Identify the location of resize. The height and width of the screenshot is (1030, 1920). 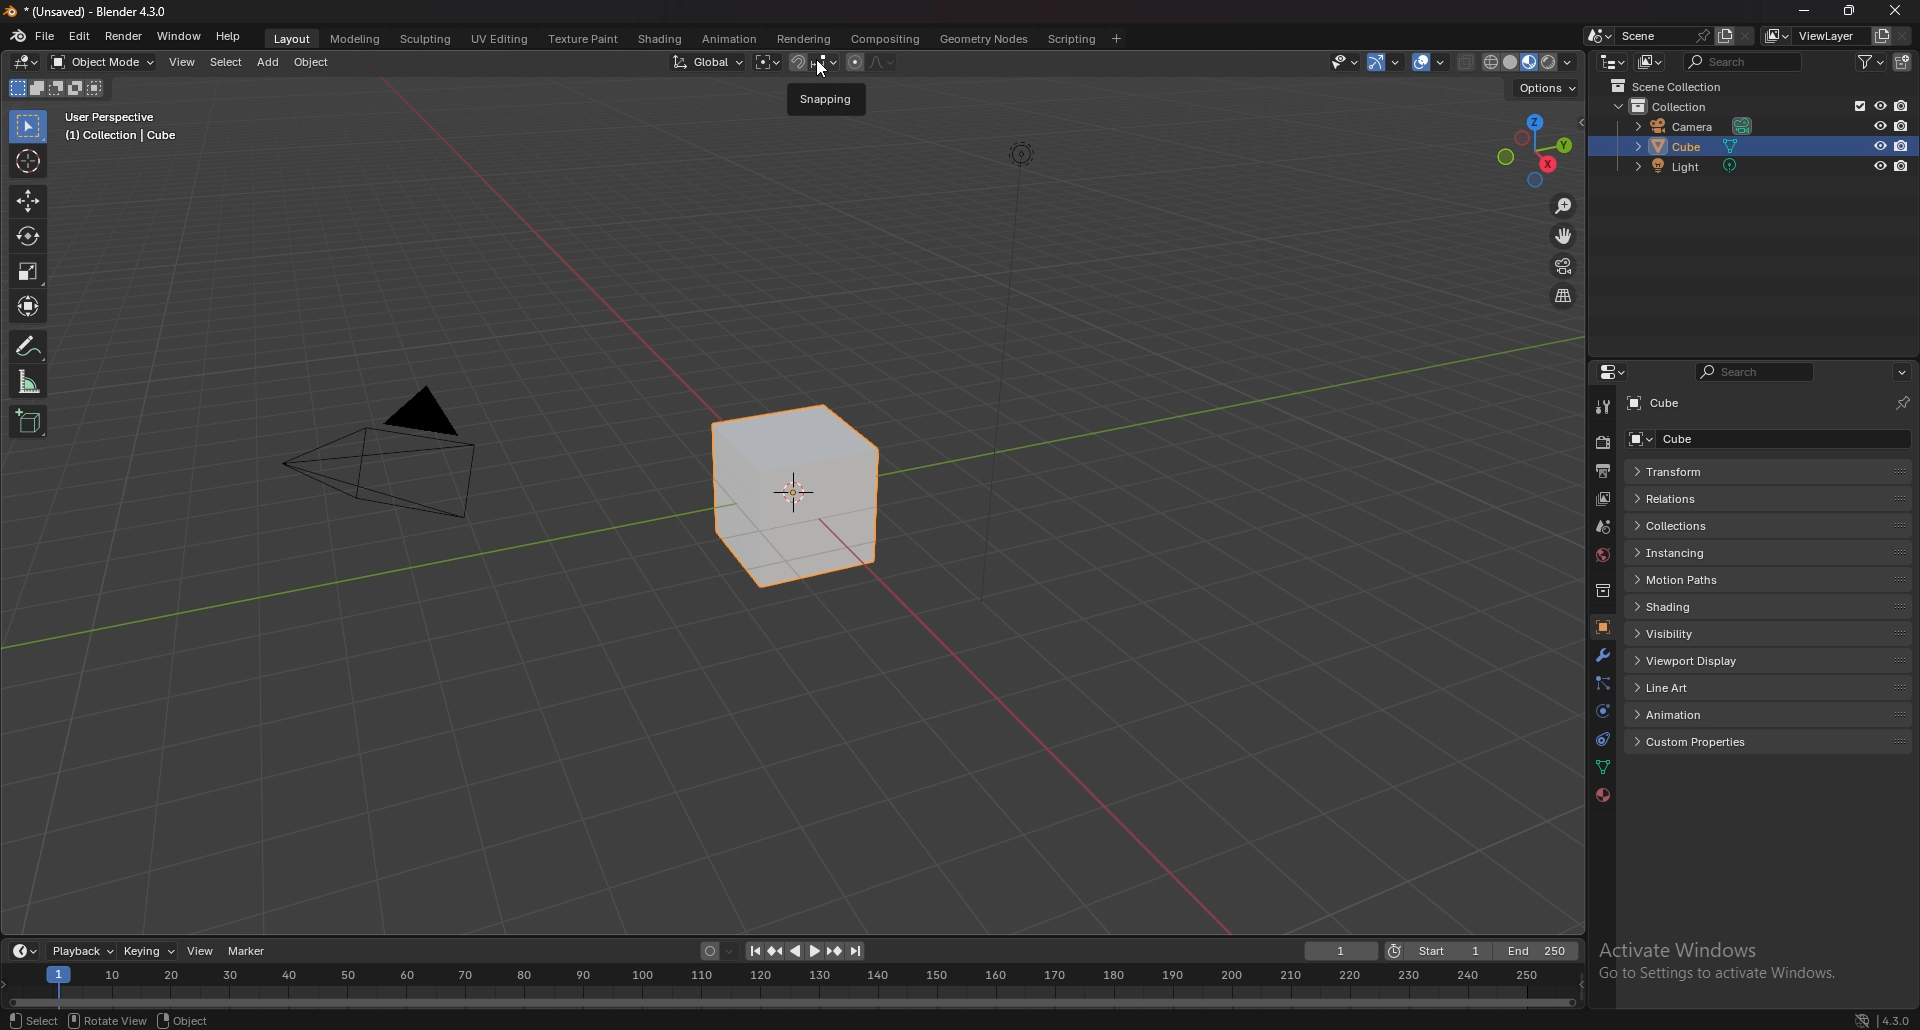
(1851, 10).